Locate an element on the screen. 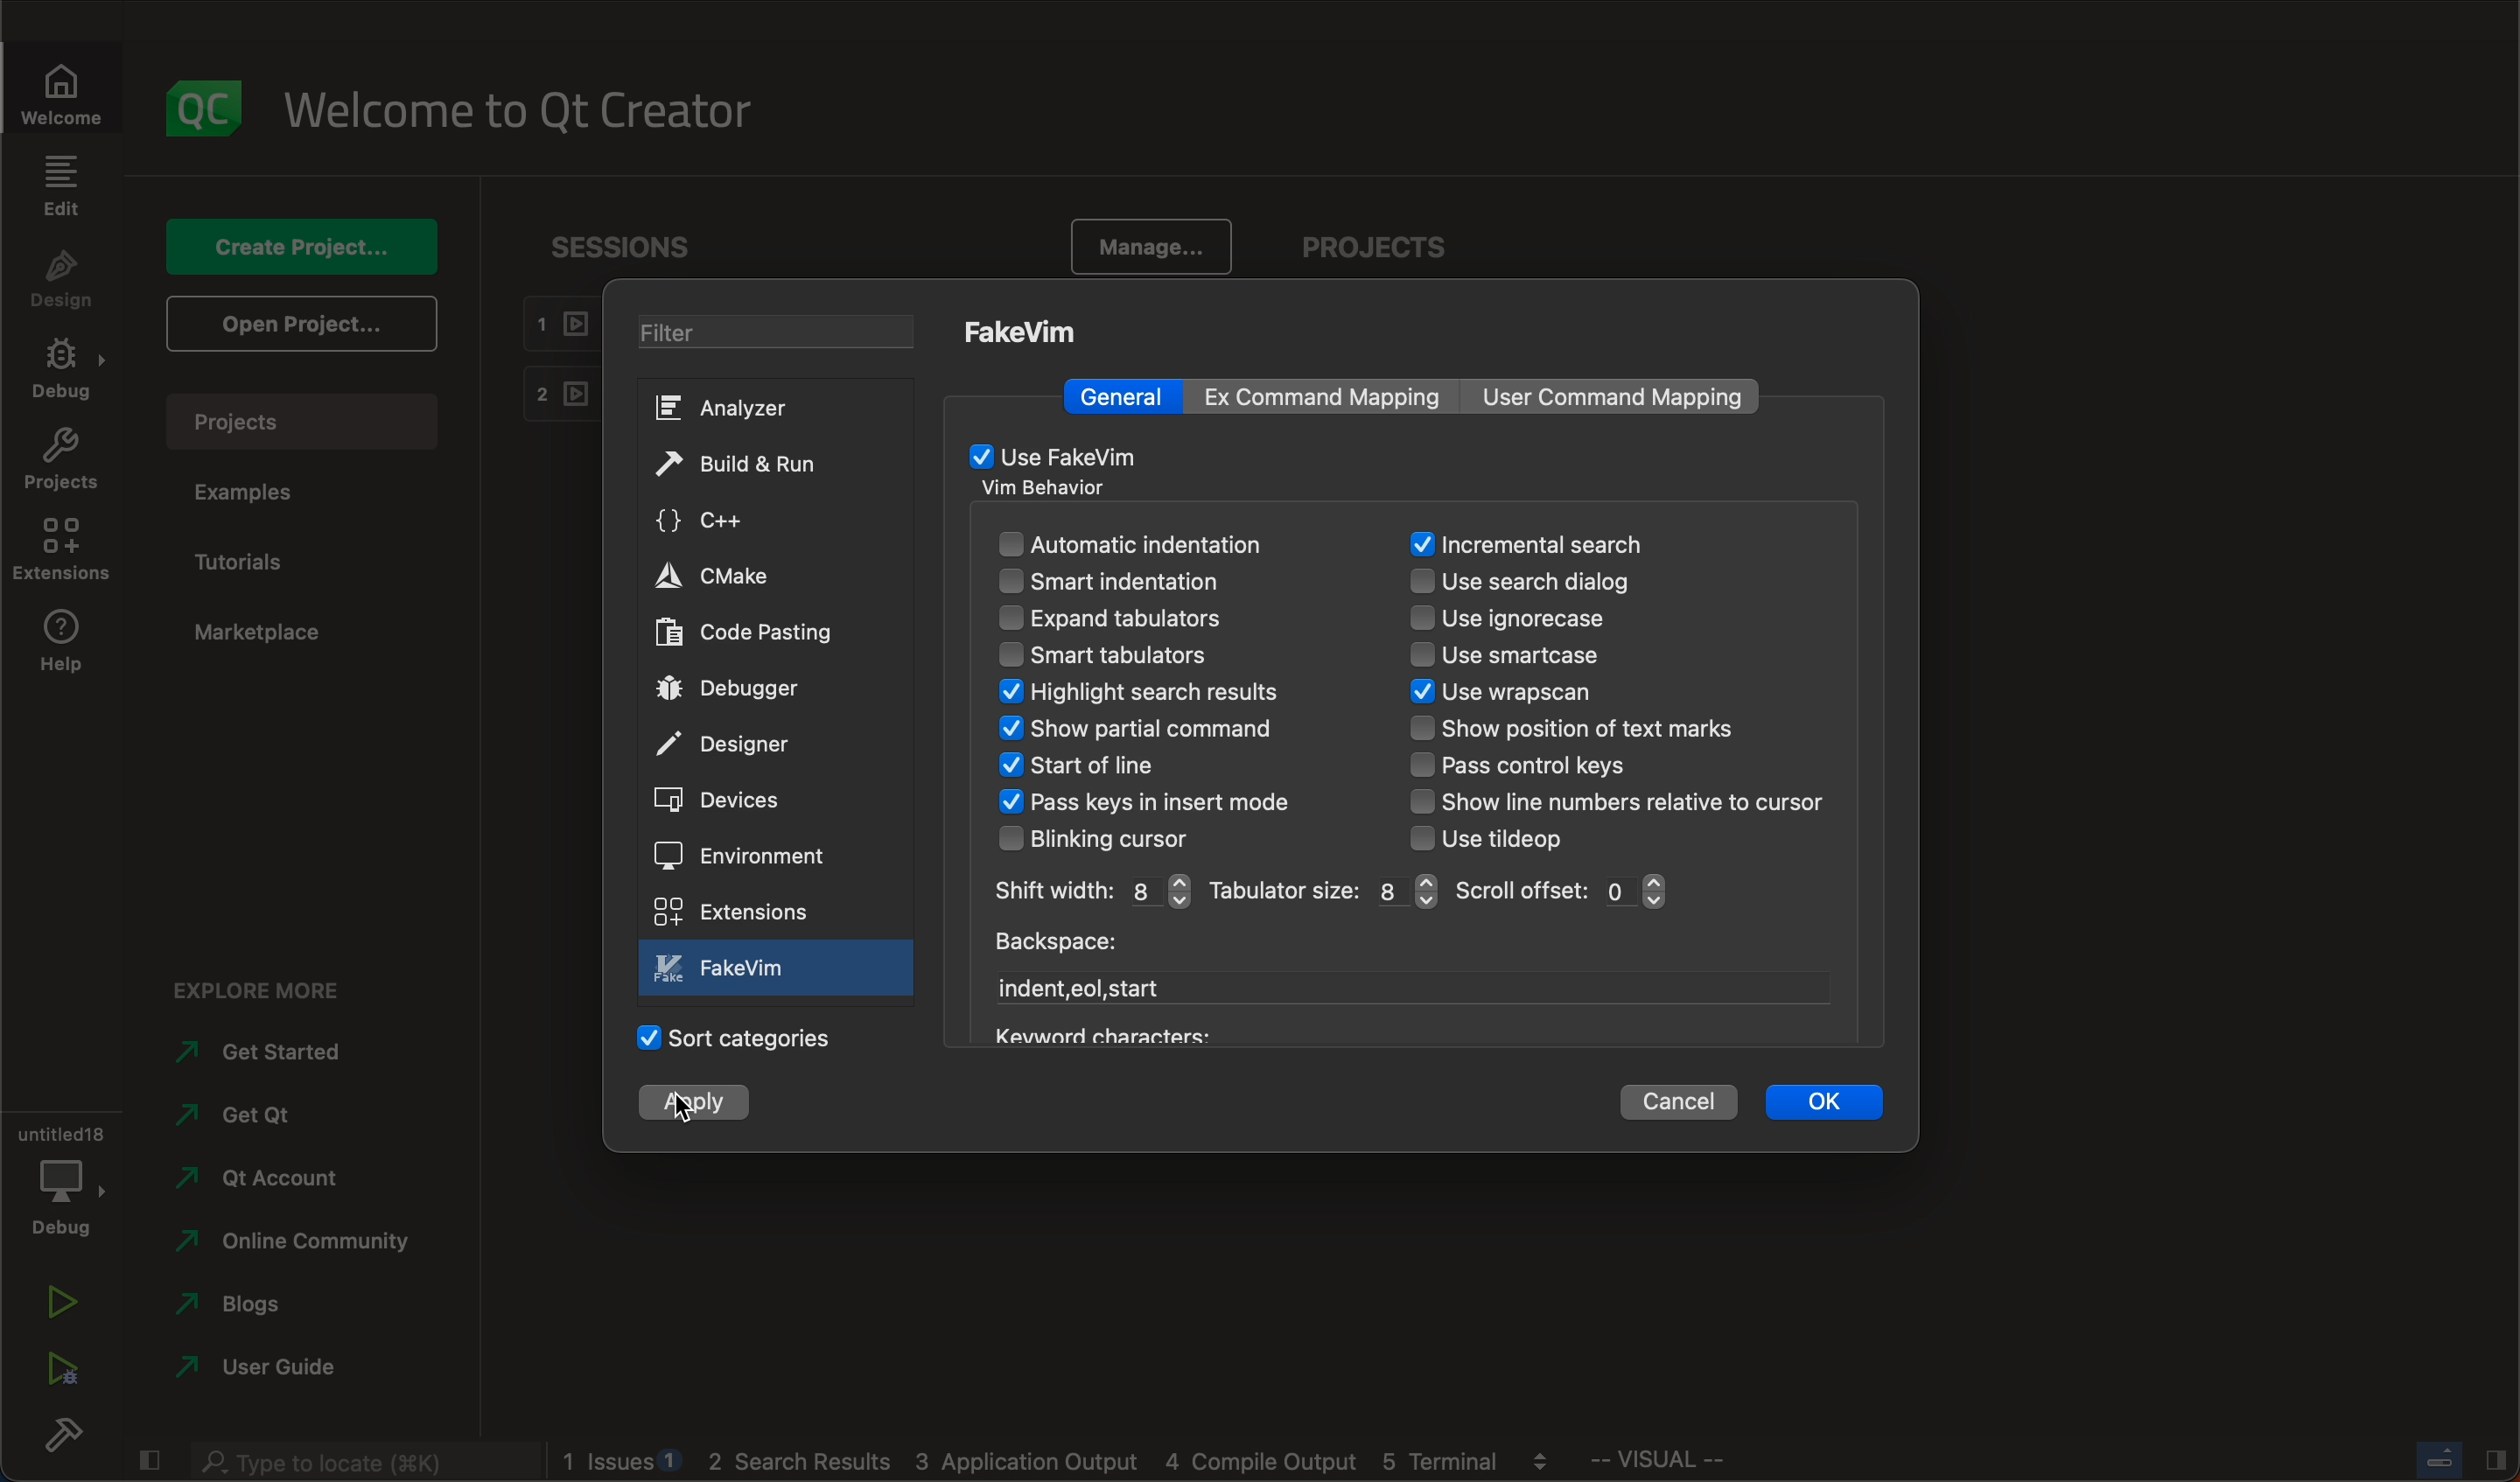 Image resolution: width=2520 pixels, height=1482 pixels. scroll is located at coordinates (1564, 891).